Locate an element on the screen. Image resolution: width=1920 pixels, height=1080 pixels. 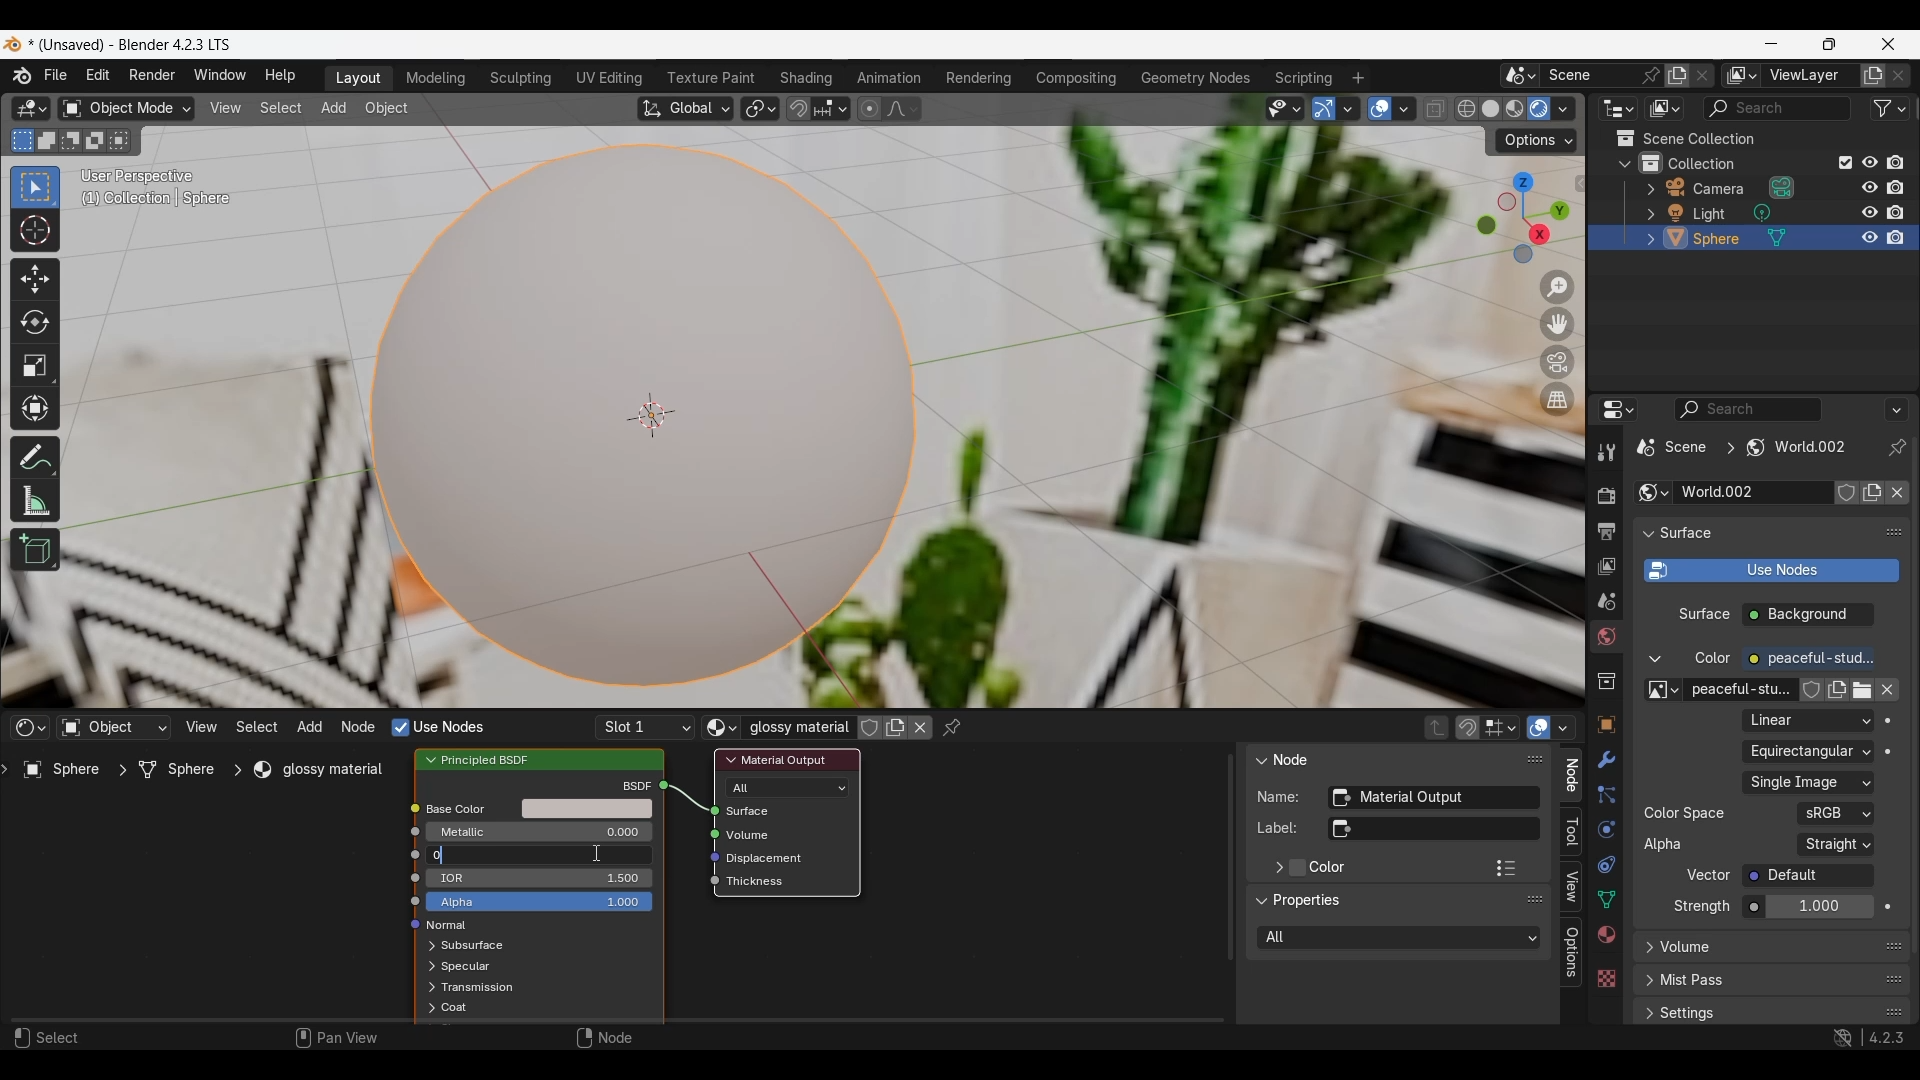
Proportional editing objects is located at coordinates (871, 109).